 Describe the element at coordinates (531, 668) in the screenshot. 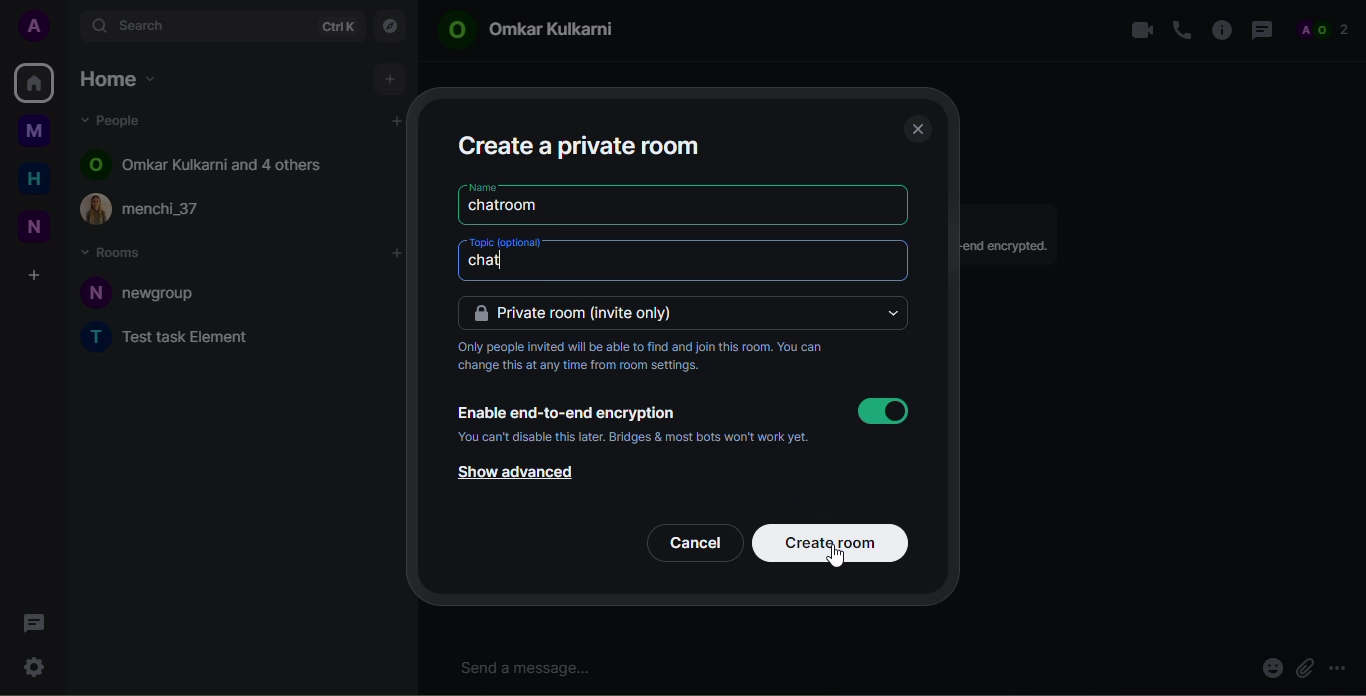

I see `send message` at that location.